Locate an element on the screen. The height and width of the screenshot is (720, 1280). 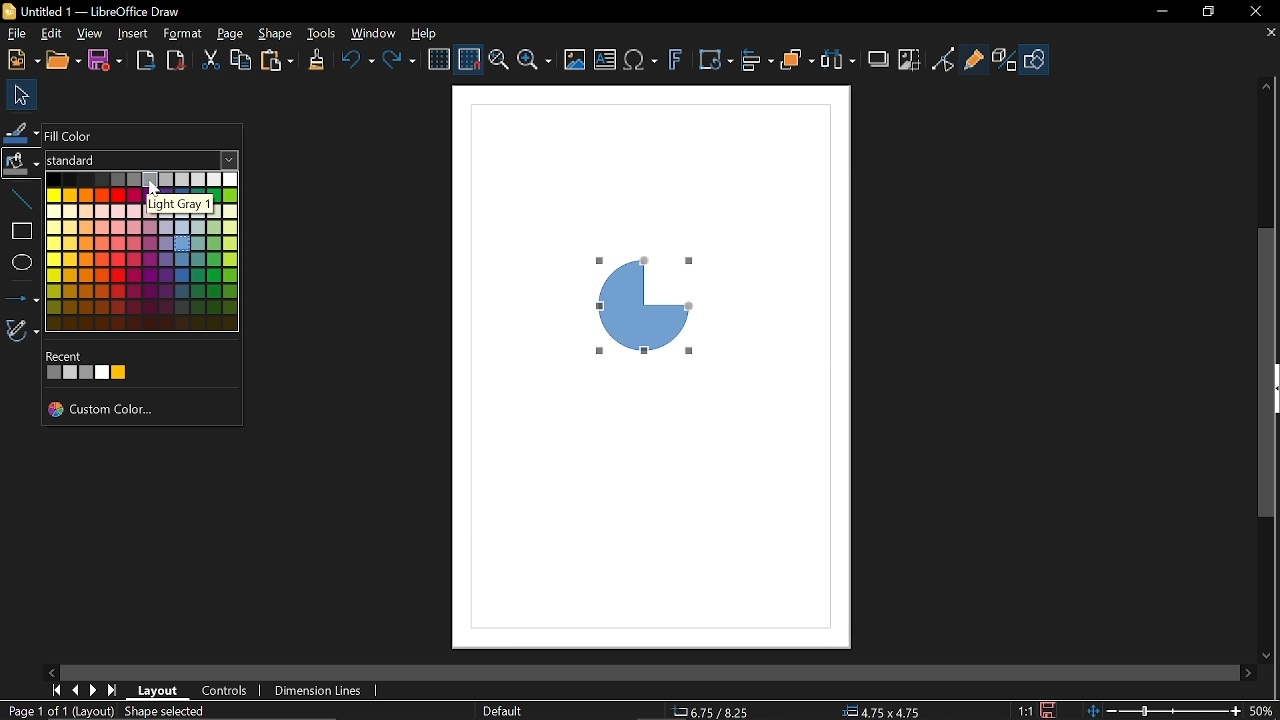
Clone tool is located at coordinates (315, 62).